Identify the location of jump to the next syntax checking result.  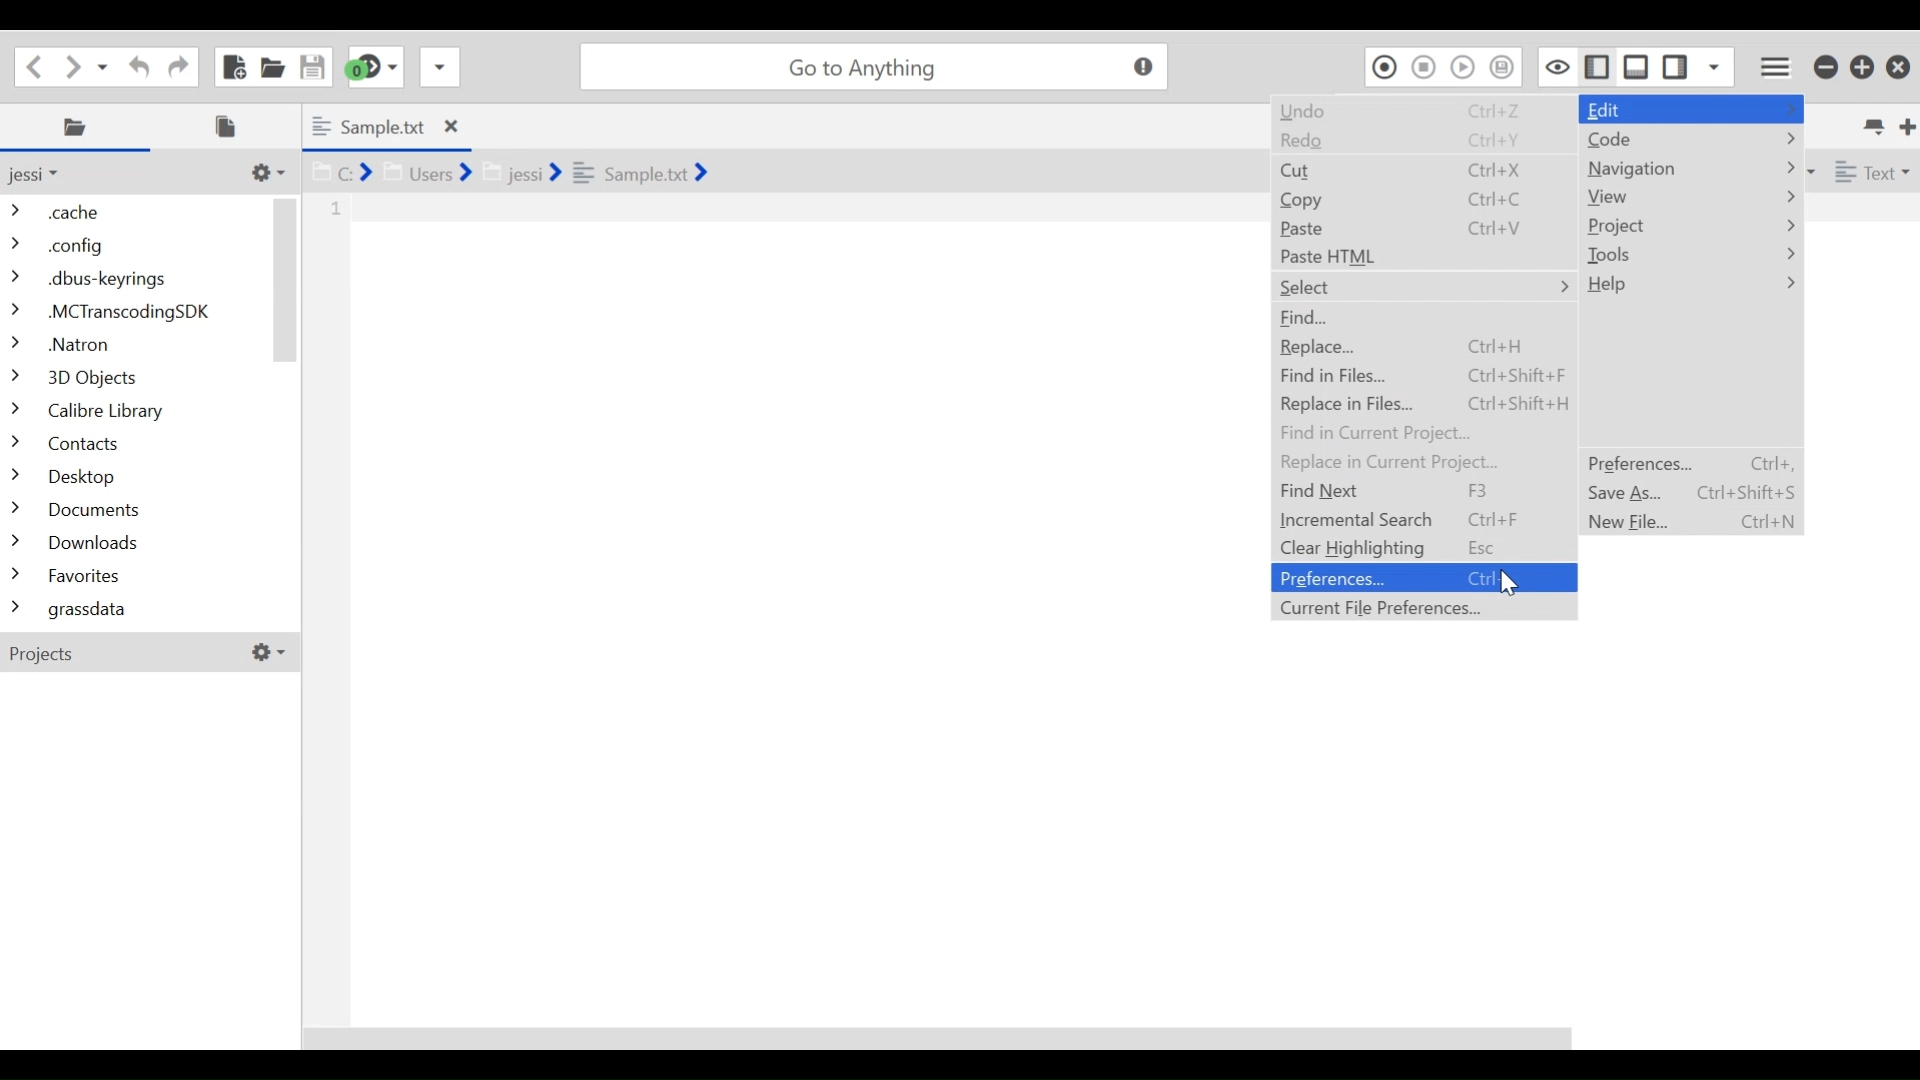
(374, 67).